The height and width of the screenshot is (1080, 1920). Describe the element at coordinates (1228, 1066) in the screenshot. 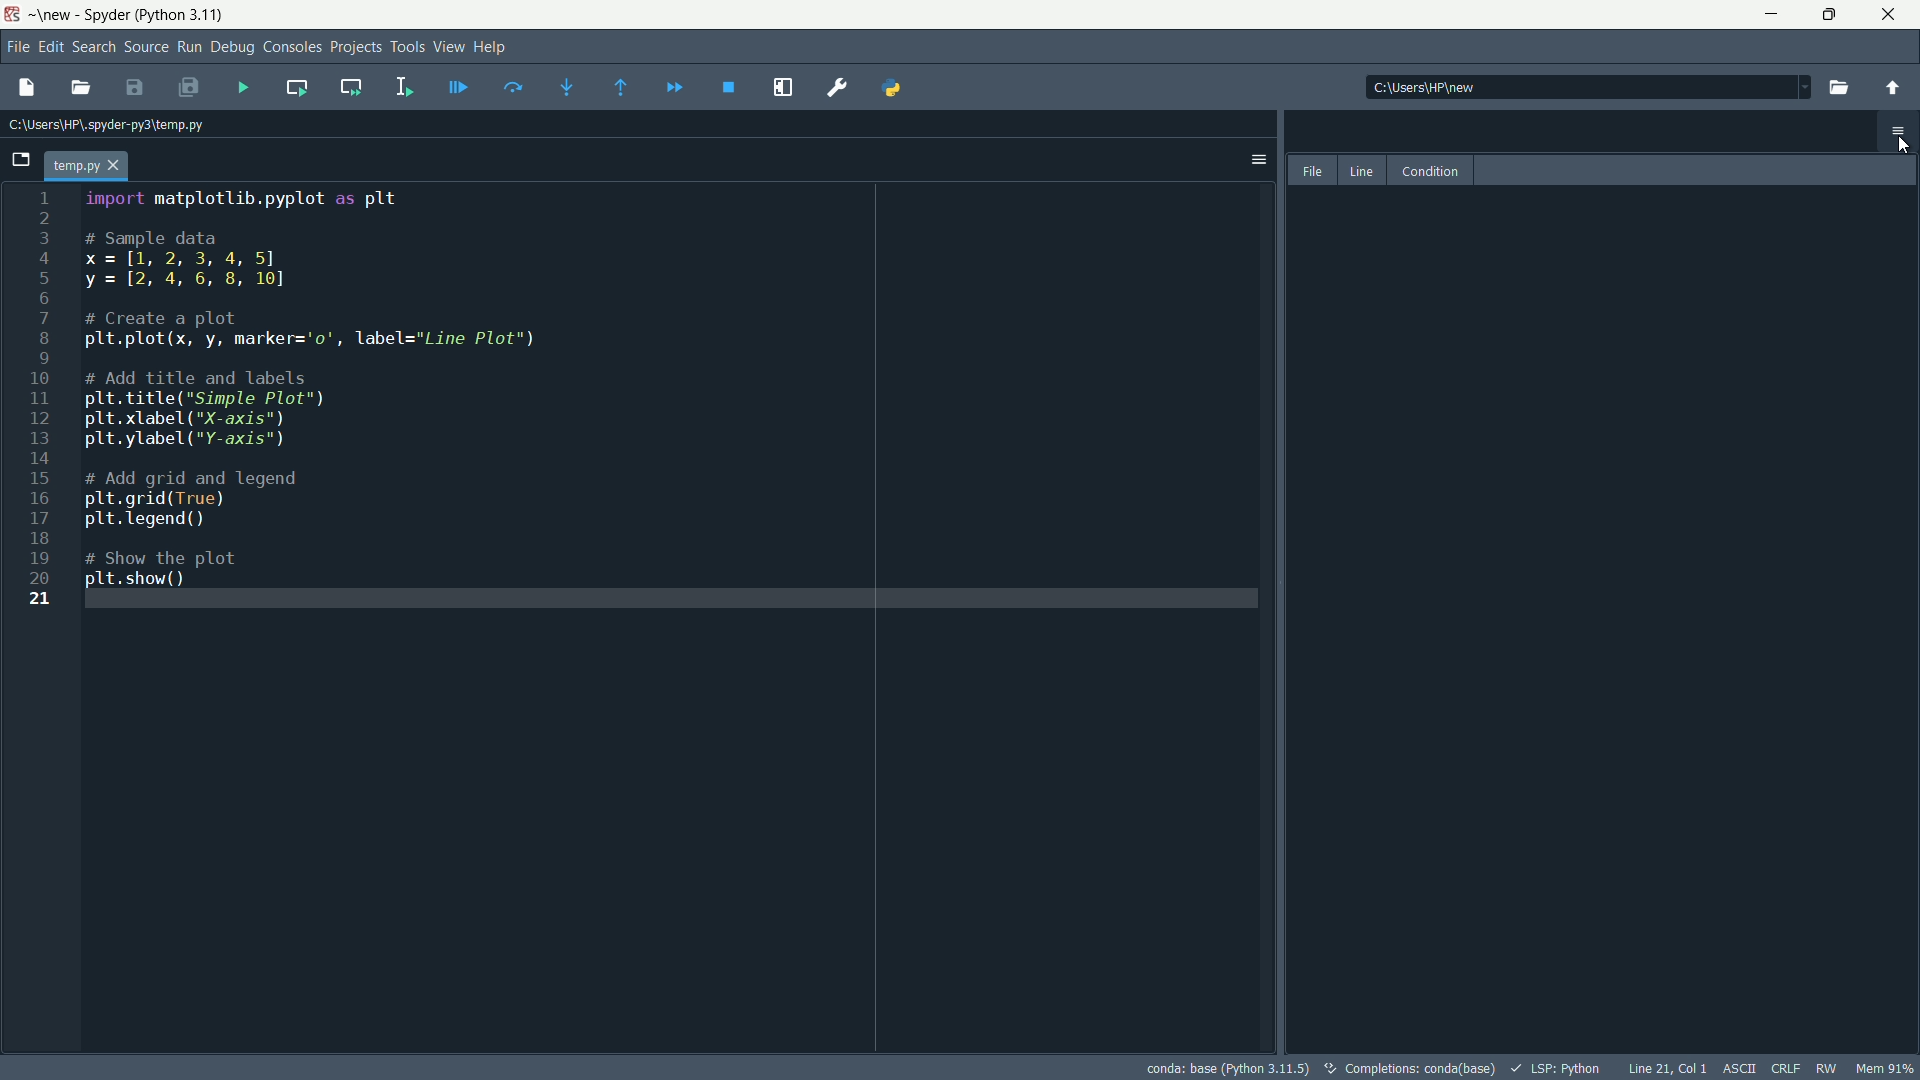

I see `conda: base (Python 3.11.5)` at that location.